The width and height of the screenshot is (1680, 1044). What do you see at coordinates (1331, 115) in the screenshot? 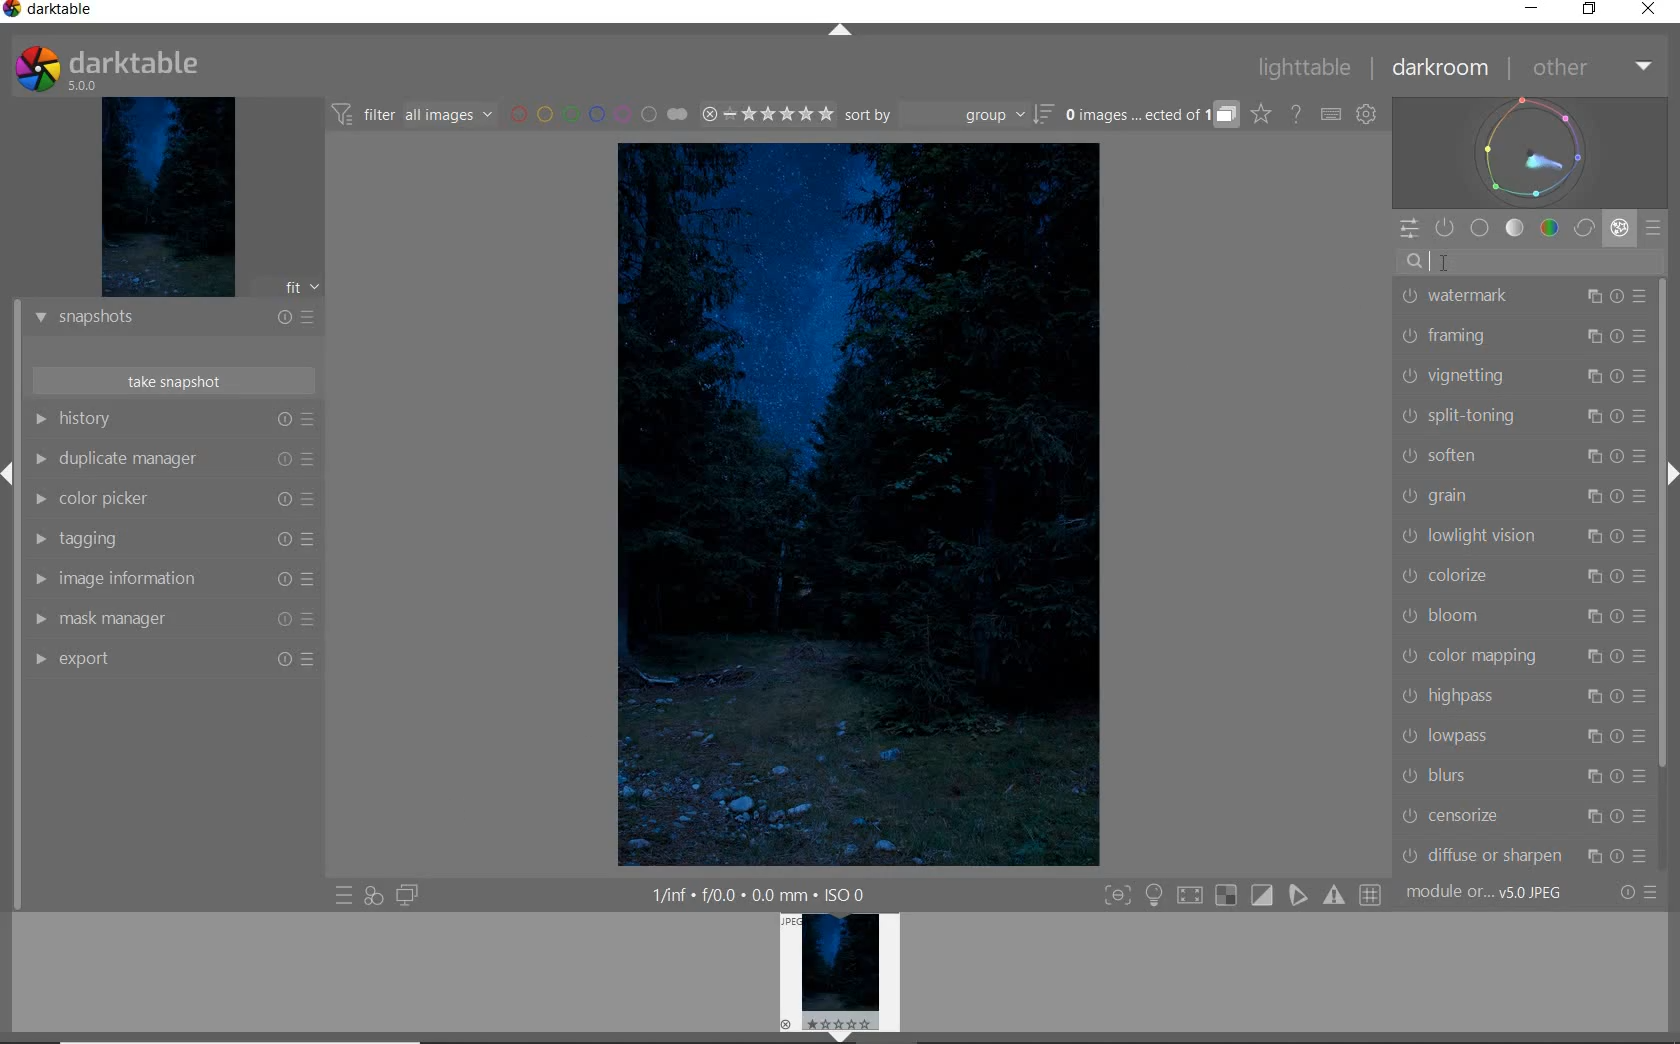
I see `SET KEYBOARD SHORTCUTS` at bounding box center [1331, 115].